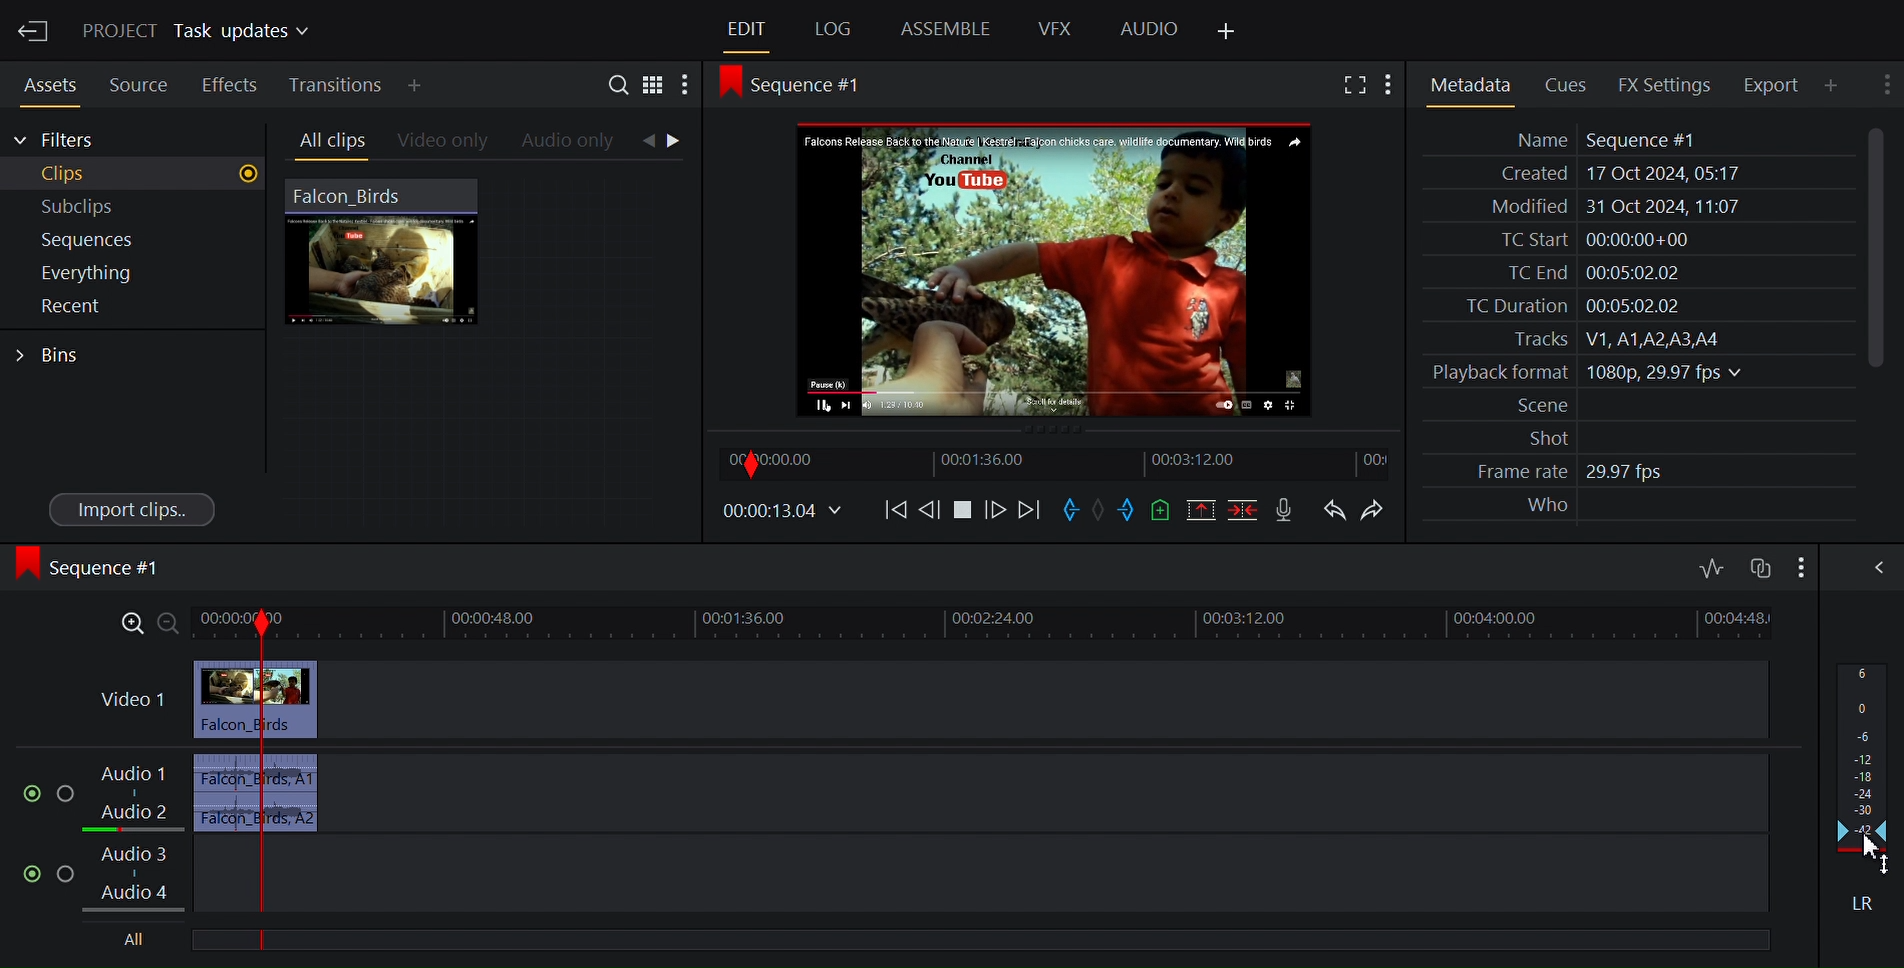 This screenshot has height=968, width=1904. Describe the element at coordinates (130, 701) in the screenshot. I see `Video 1` at that location.